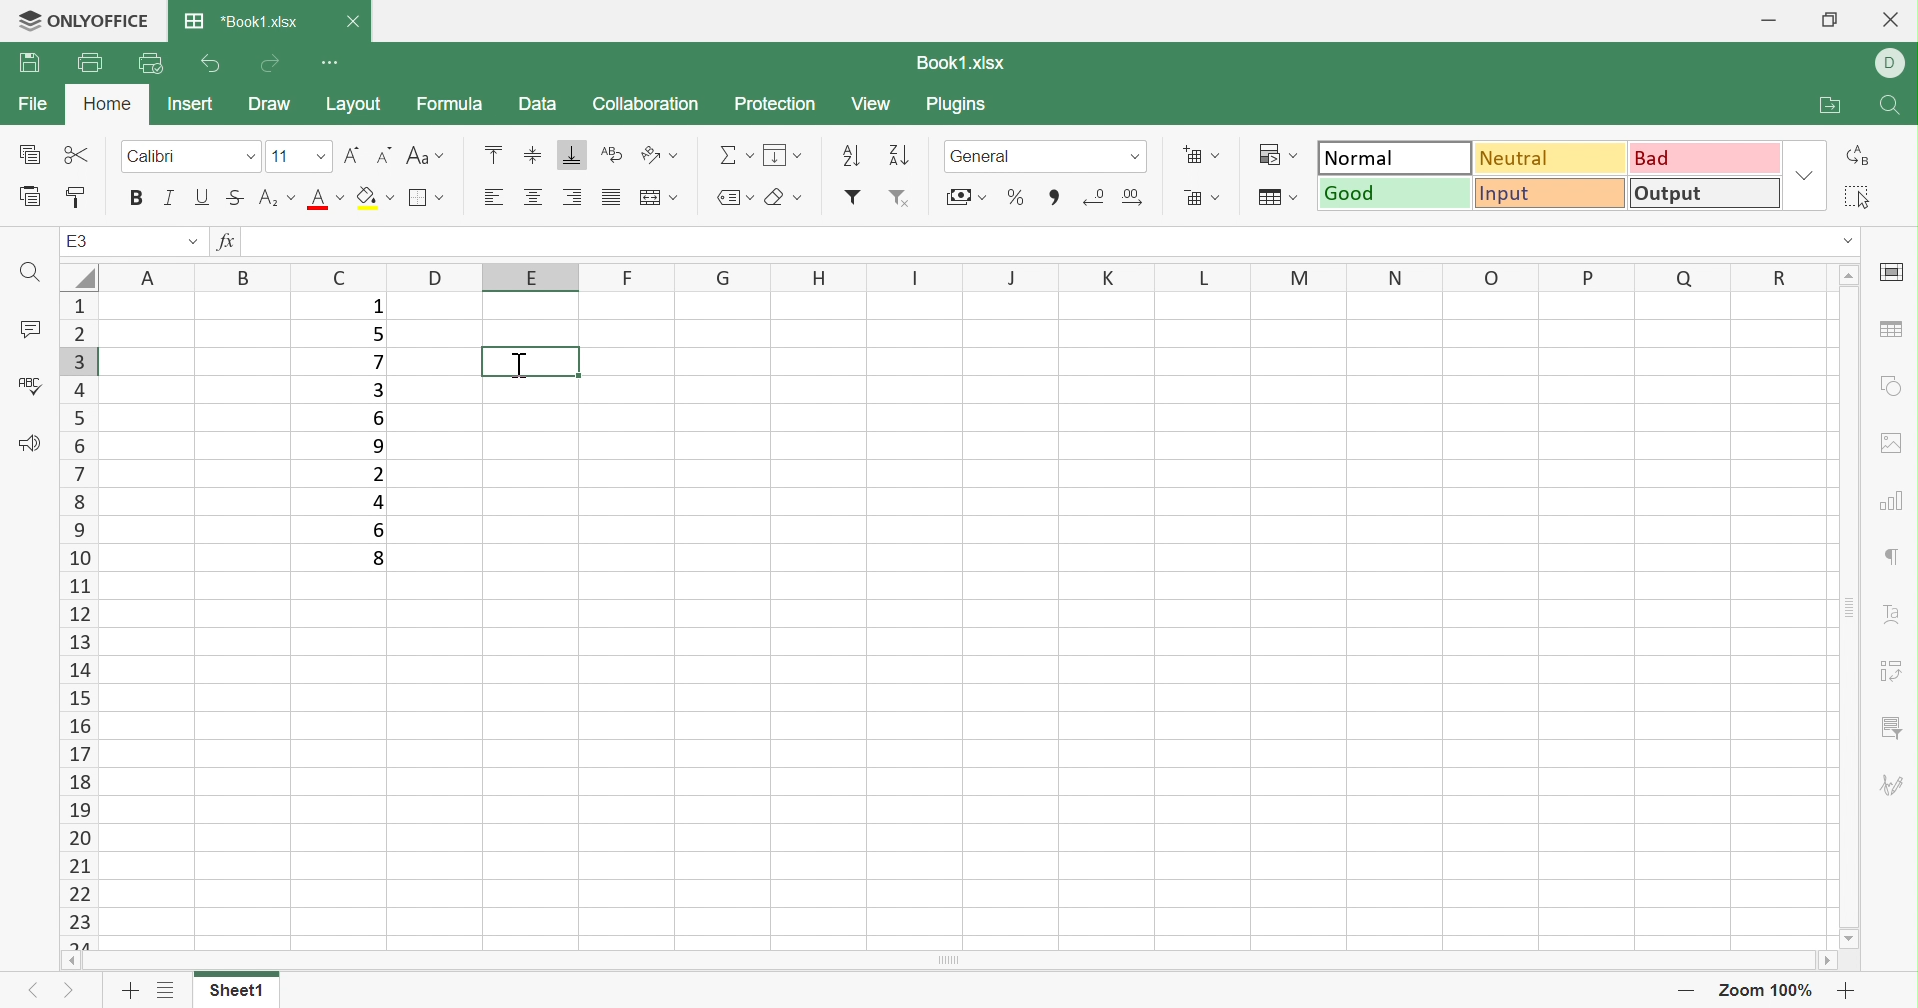 This screenshot has width=1918, height=1008. I want to click on Undo, so click(213, 66).